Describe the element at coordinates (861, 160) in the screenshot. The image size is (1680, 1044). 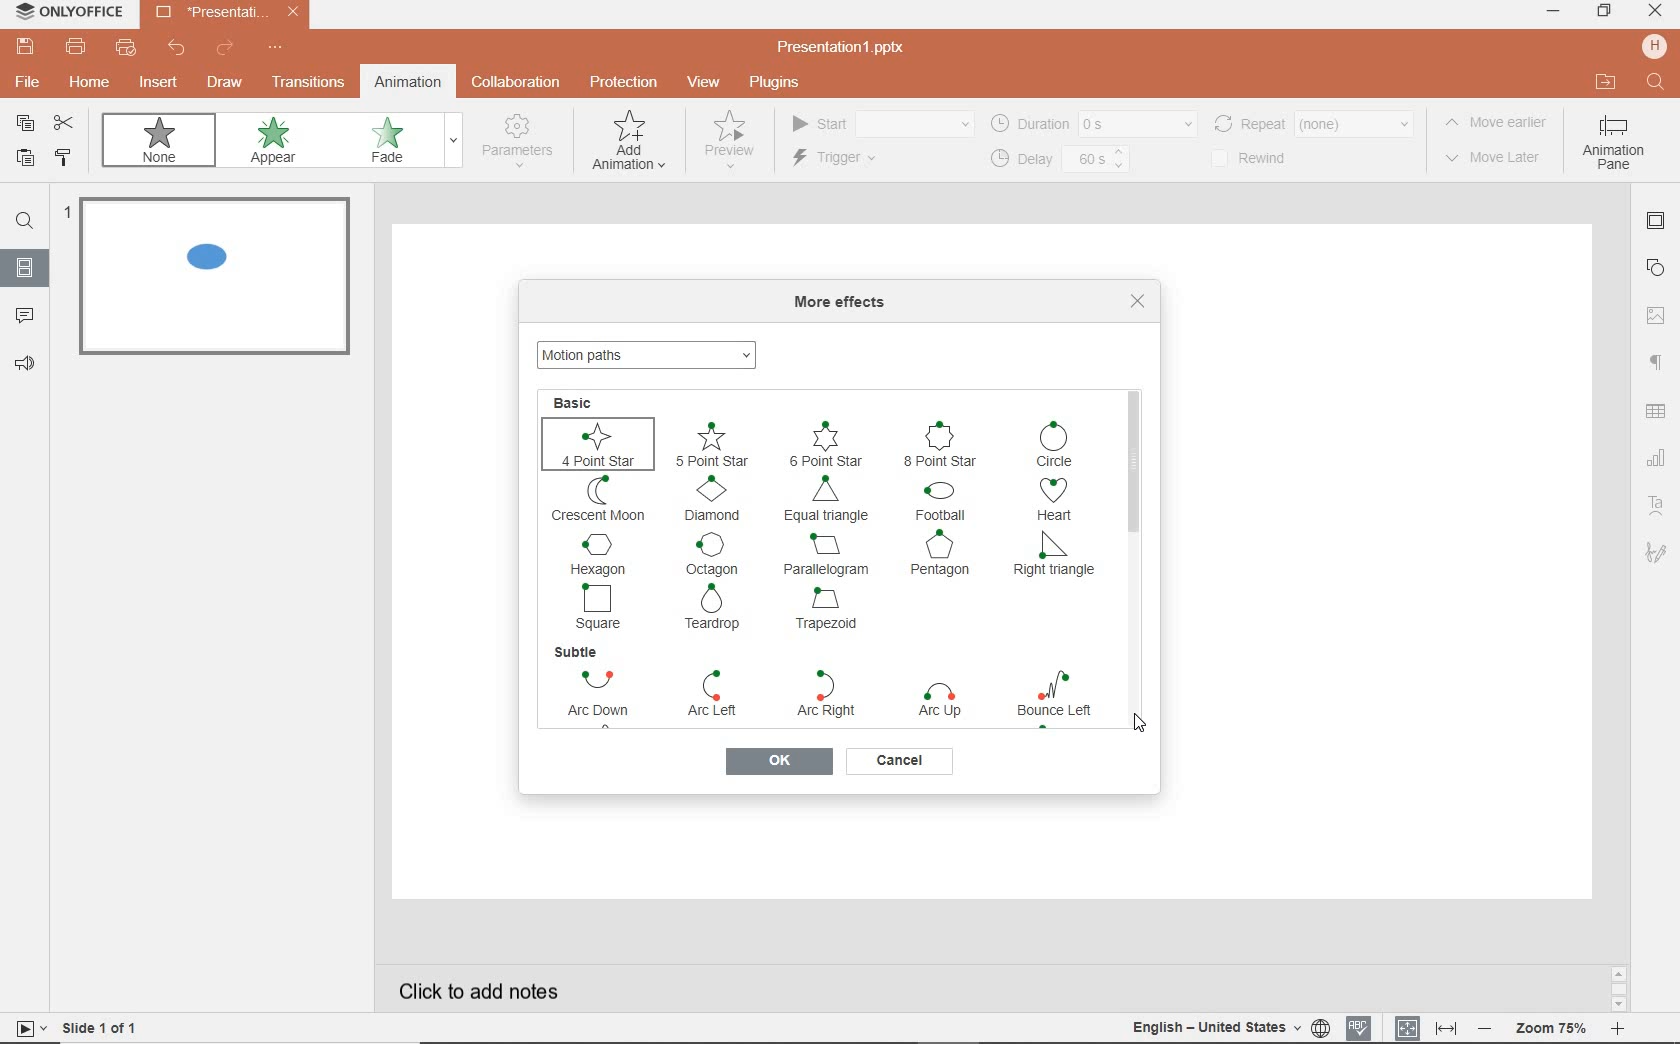
I see `trigger` at that location.